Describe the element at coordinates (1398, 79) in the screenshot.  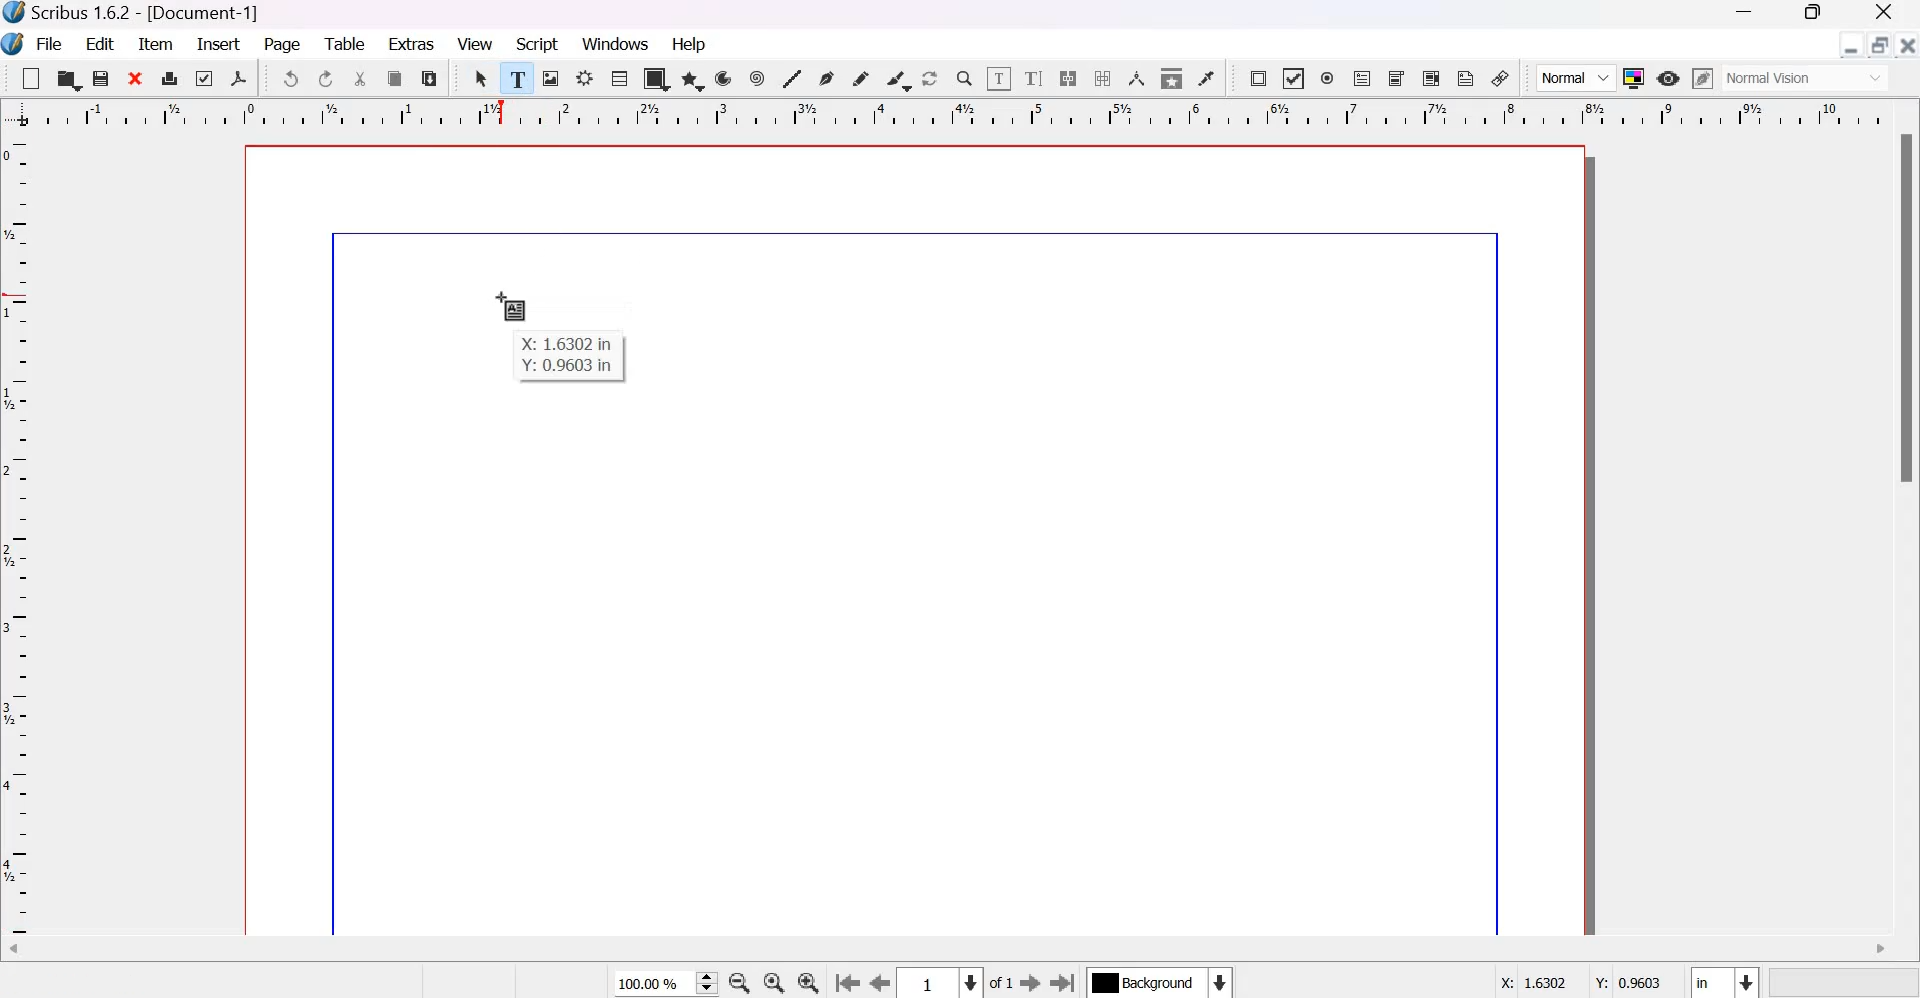
I see `PDF Combo Box` at that location.